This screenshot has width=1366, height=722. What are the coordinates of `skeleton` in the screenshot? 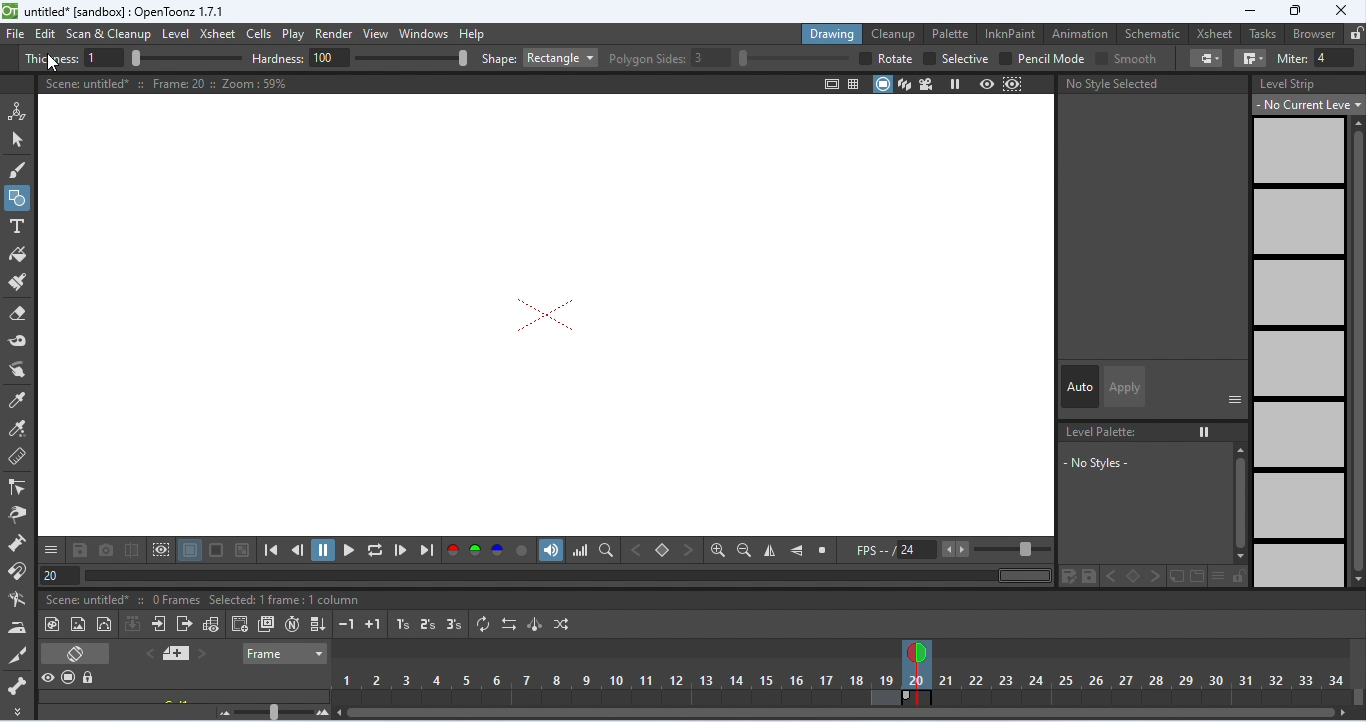 It's located at (15, 685).